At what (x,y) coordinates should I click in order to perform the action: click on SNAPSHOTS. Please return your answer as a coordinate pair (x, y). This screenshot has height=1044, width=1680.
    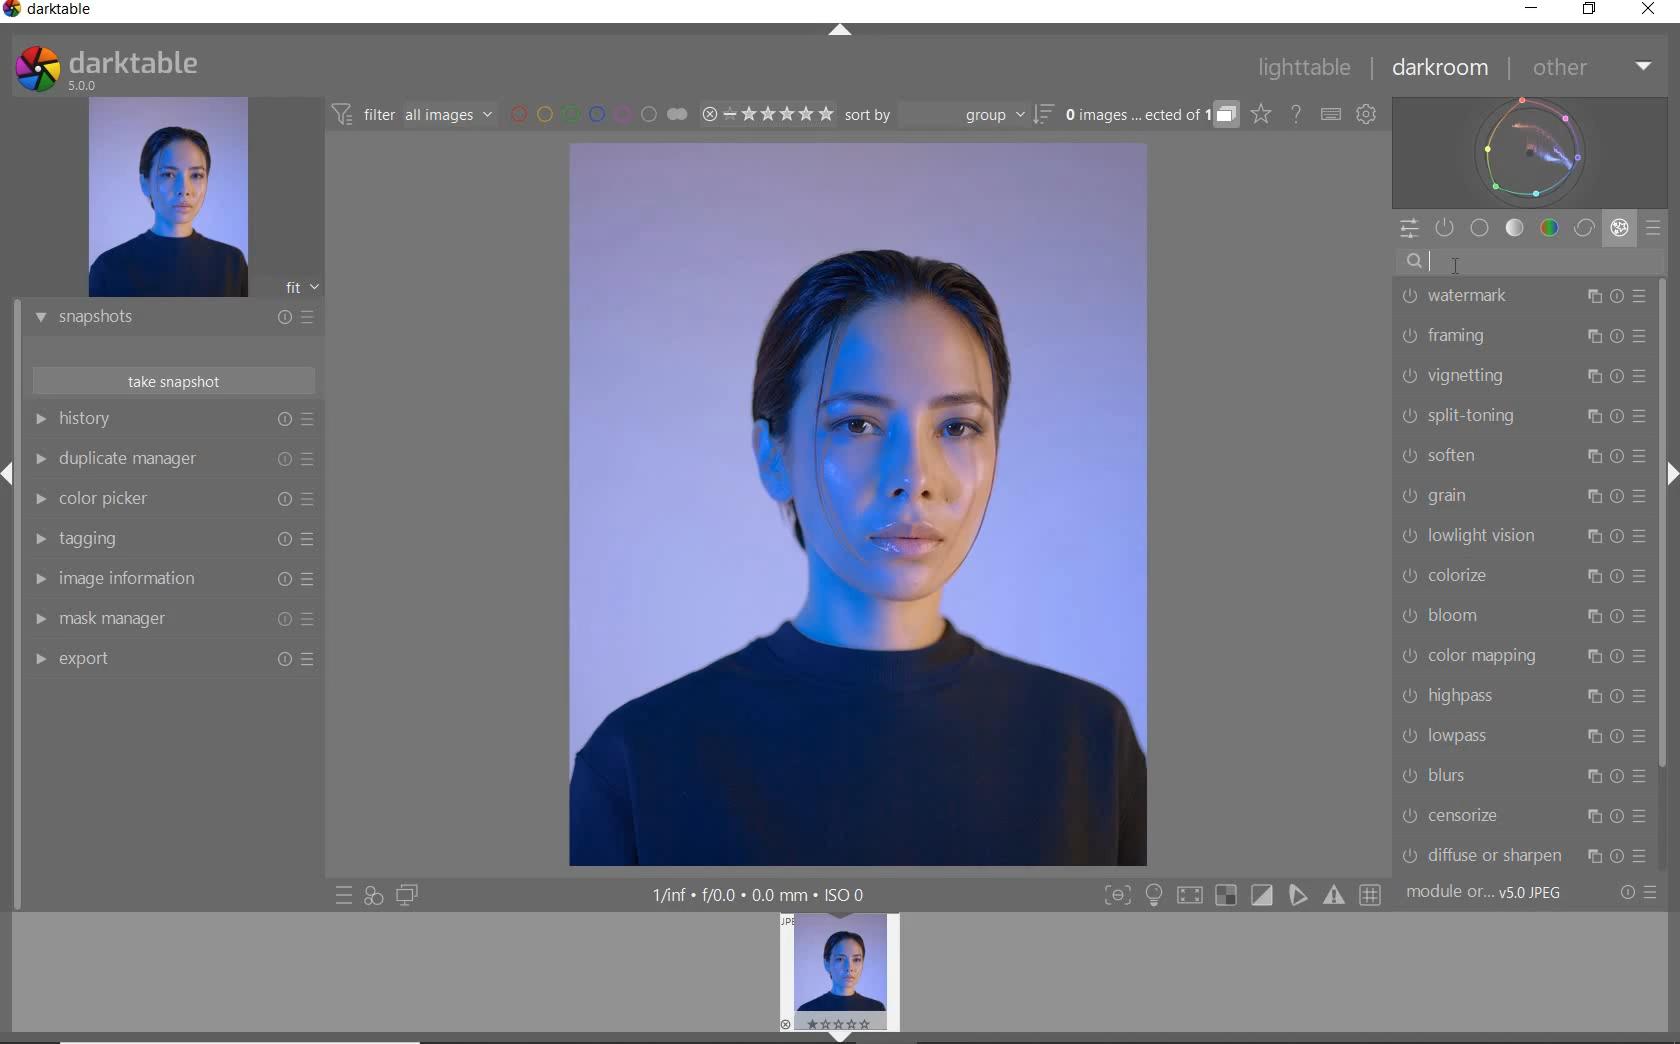
    Looking at the image, I should click on (166, 319).